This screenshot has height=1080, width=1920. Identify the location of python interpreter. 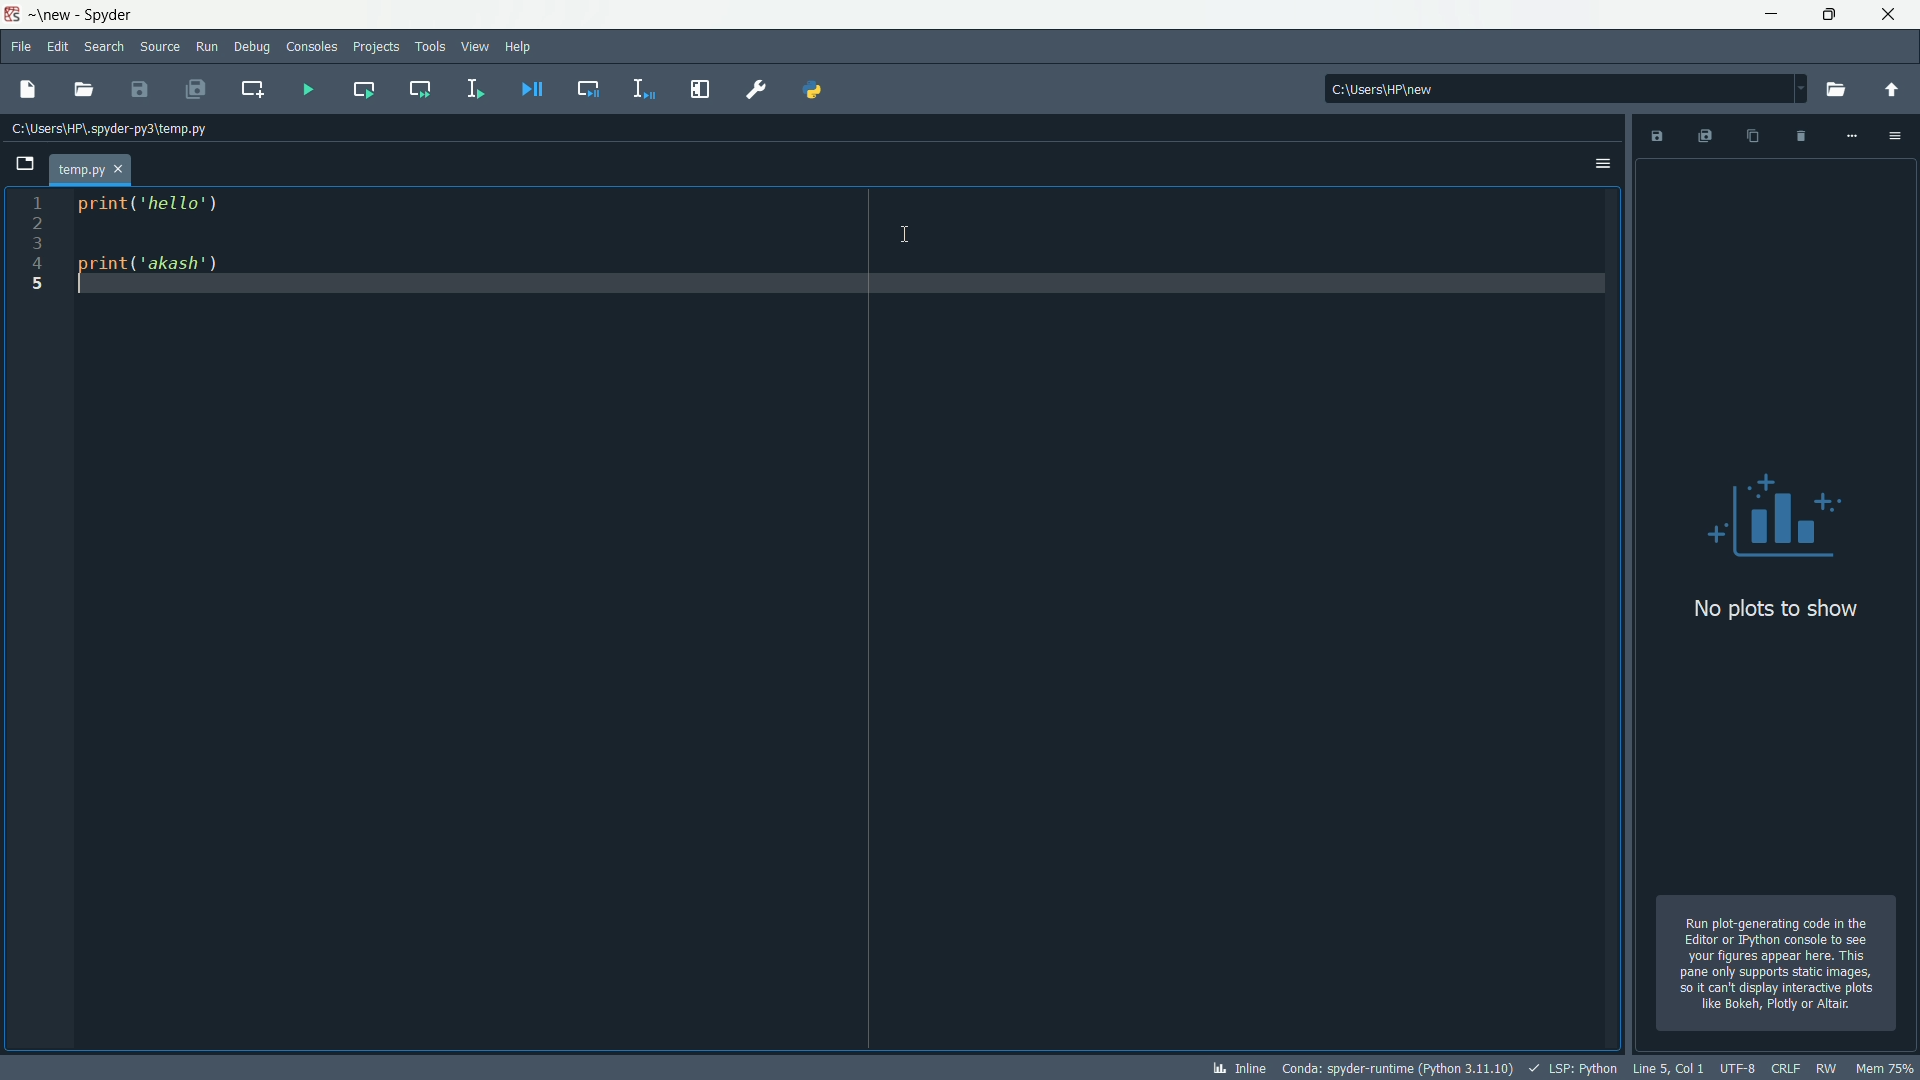
(1397, 1068).